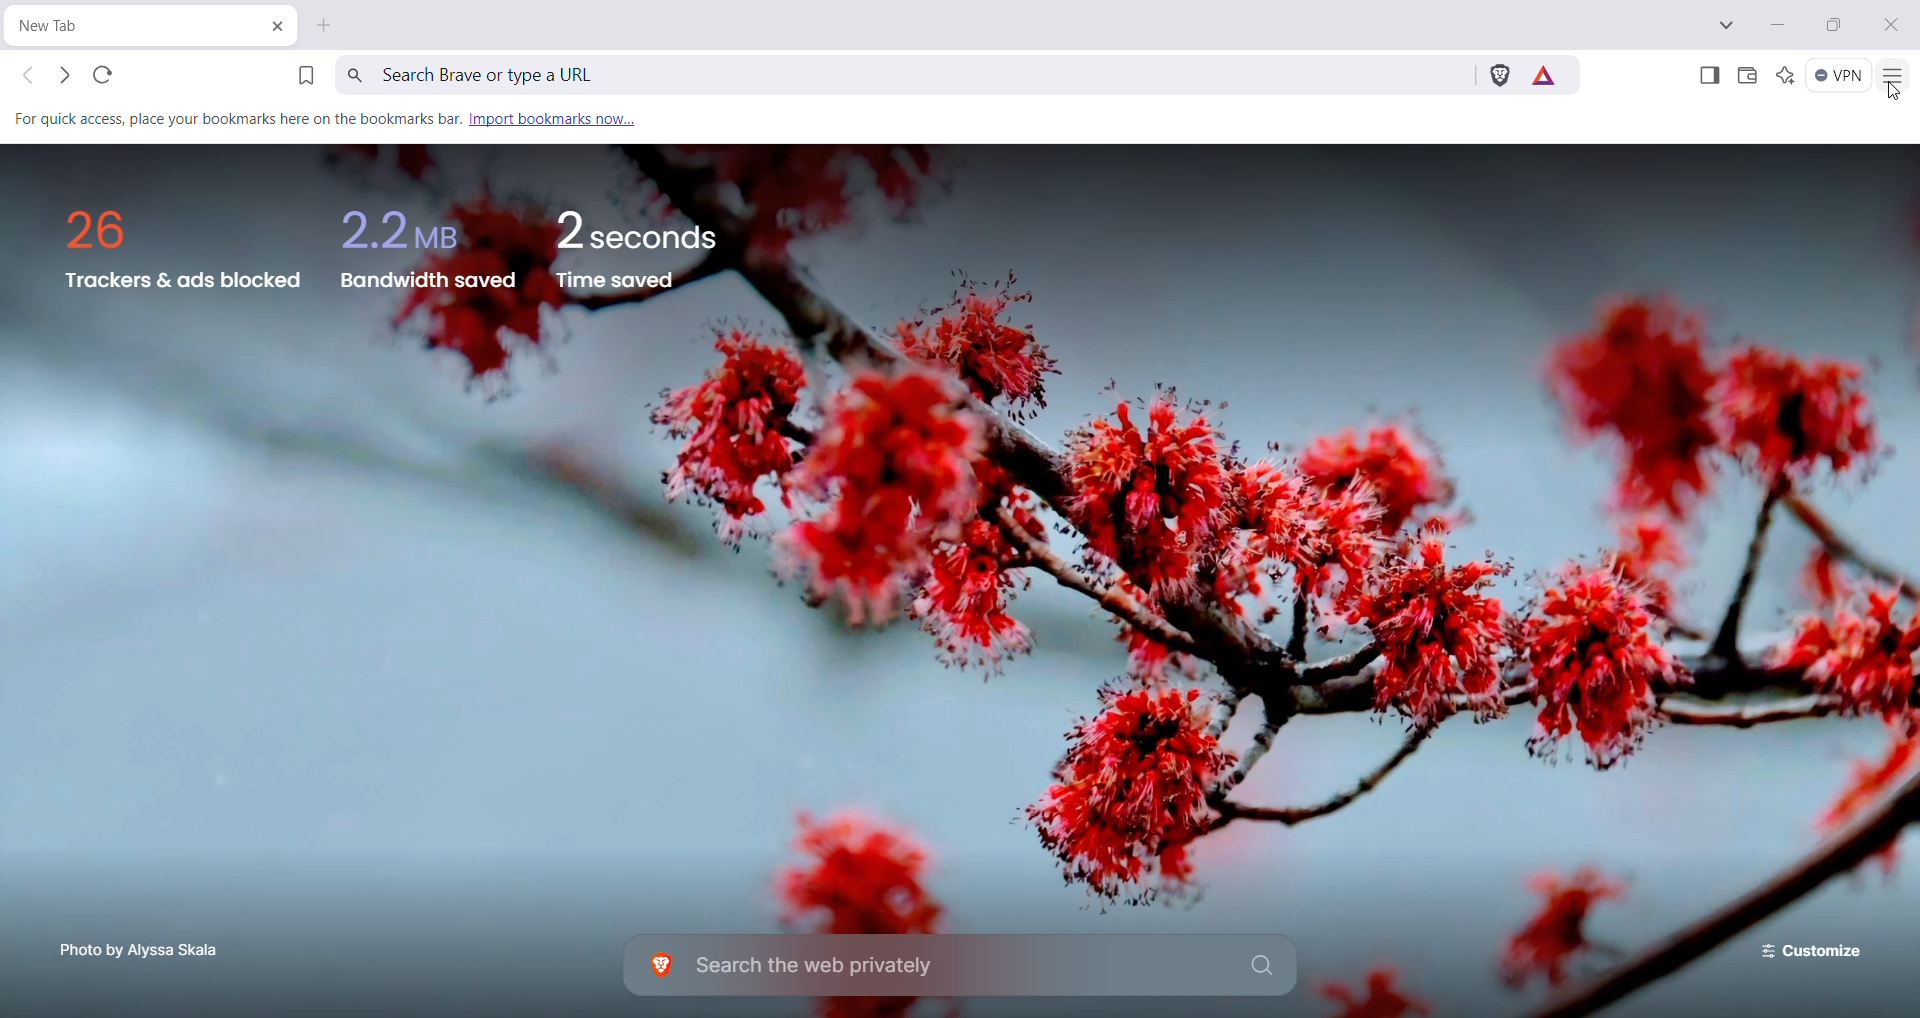 The image size is (1920, 1018). Describe the element at coordinates (1708, 75) in the screenshot. I see `Show Sidebar` at that location.